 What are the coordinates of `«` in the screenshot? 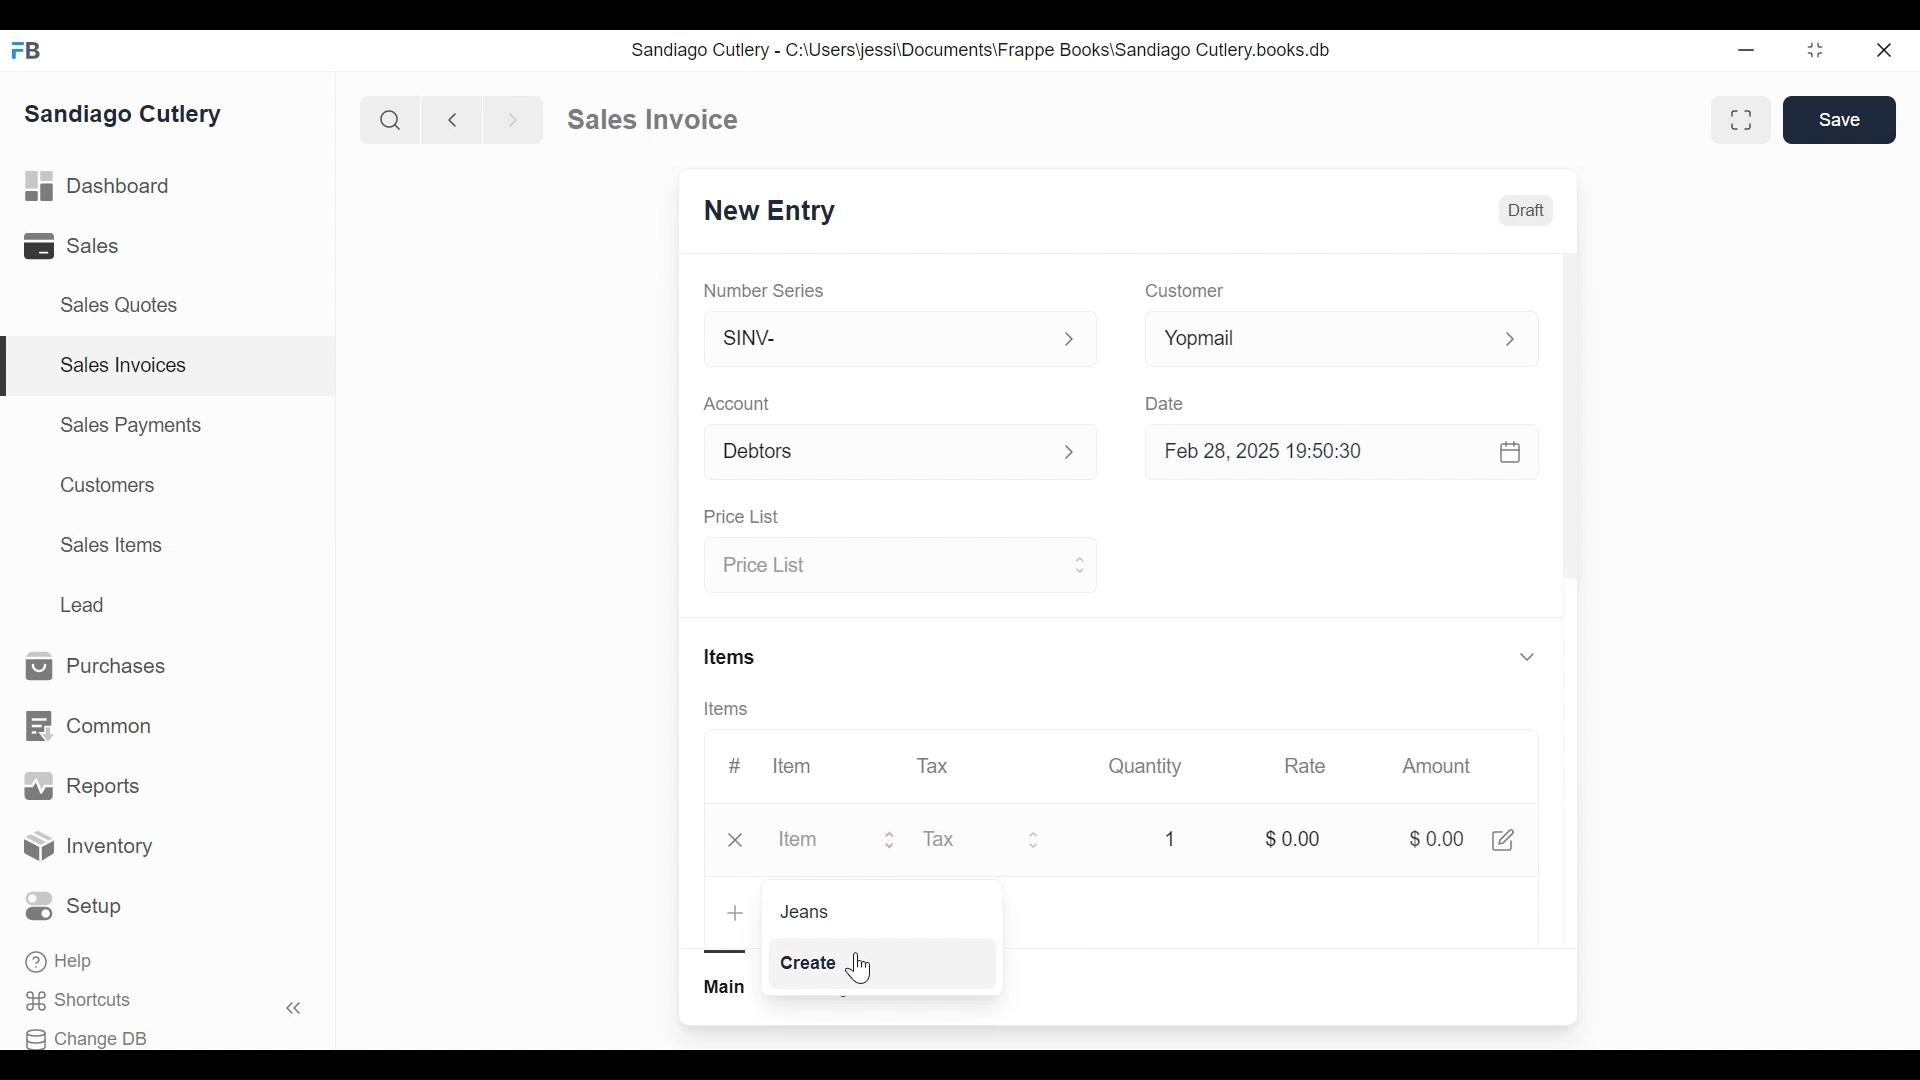 It's located at (294, 1011).